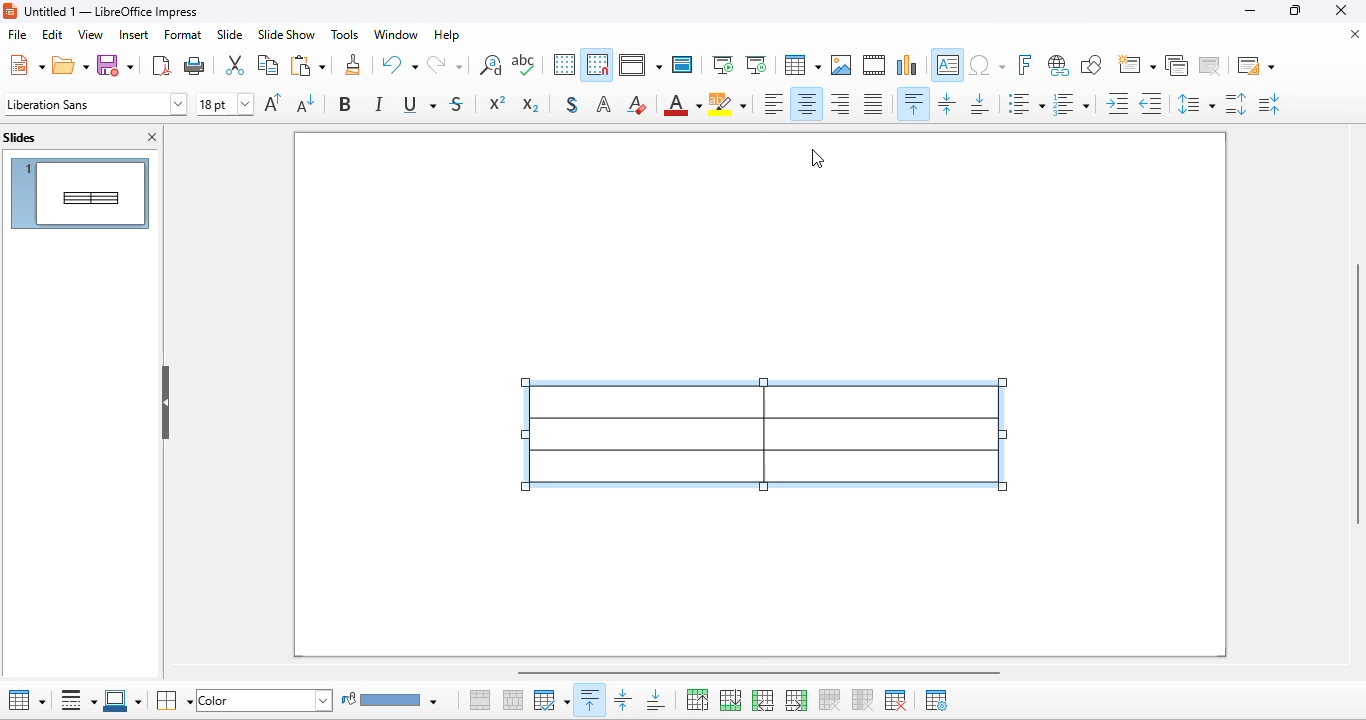  Describe the element at coordinates (54, 35) in the screenshot. I see `edit` at that location.